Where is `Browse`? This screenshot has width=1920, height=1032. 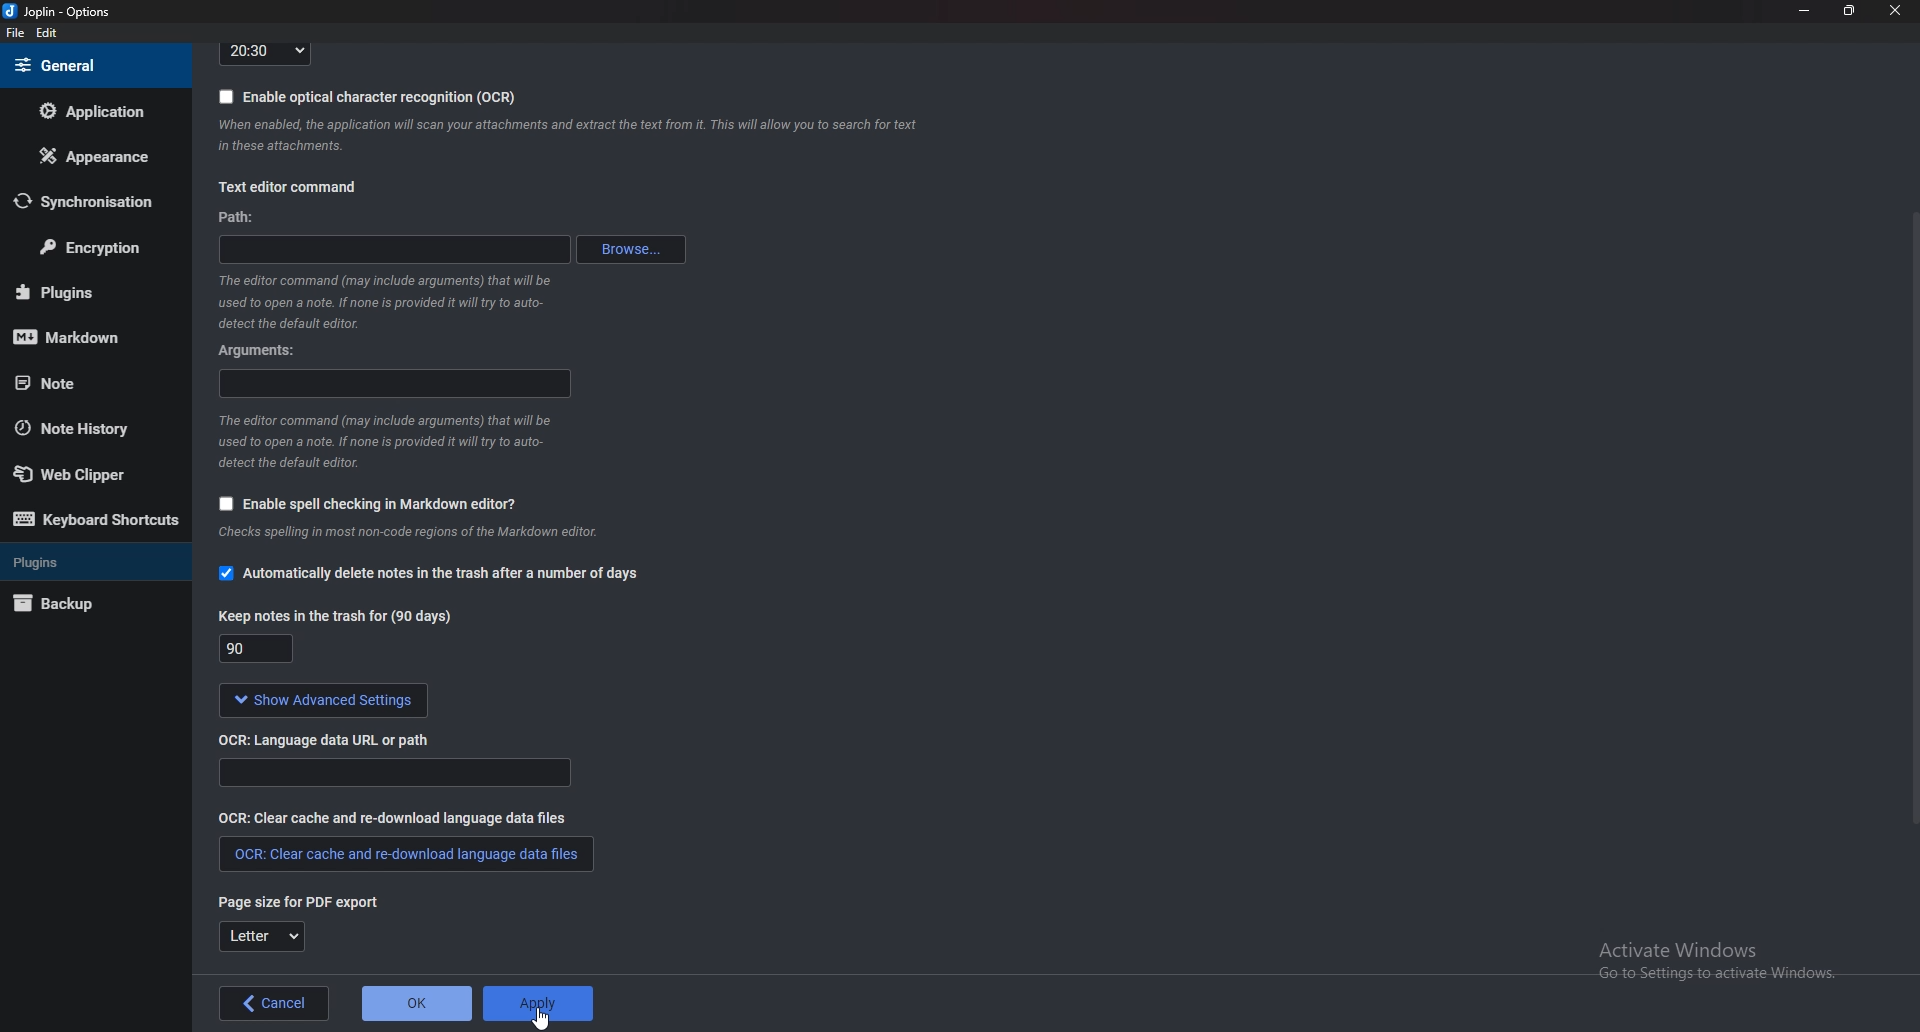 Browse is located at coordinates (634, 249).